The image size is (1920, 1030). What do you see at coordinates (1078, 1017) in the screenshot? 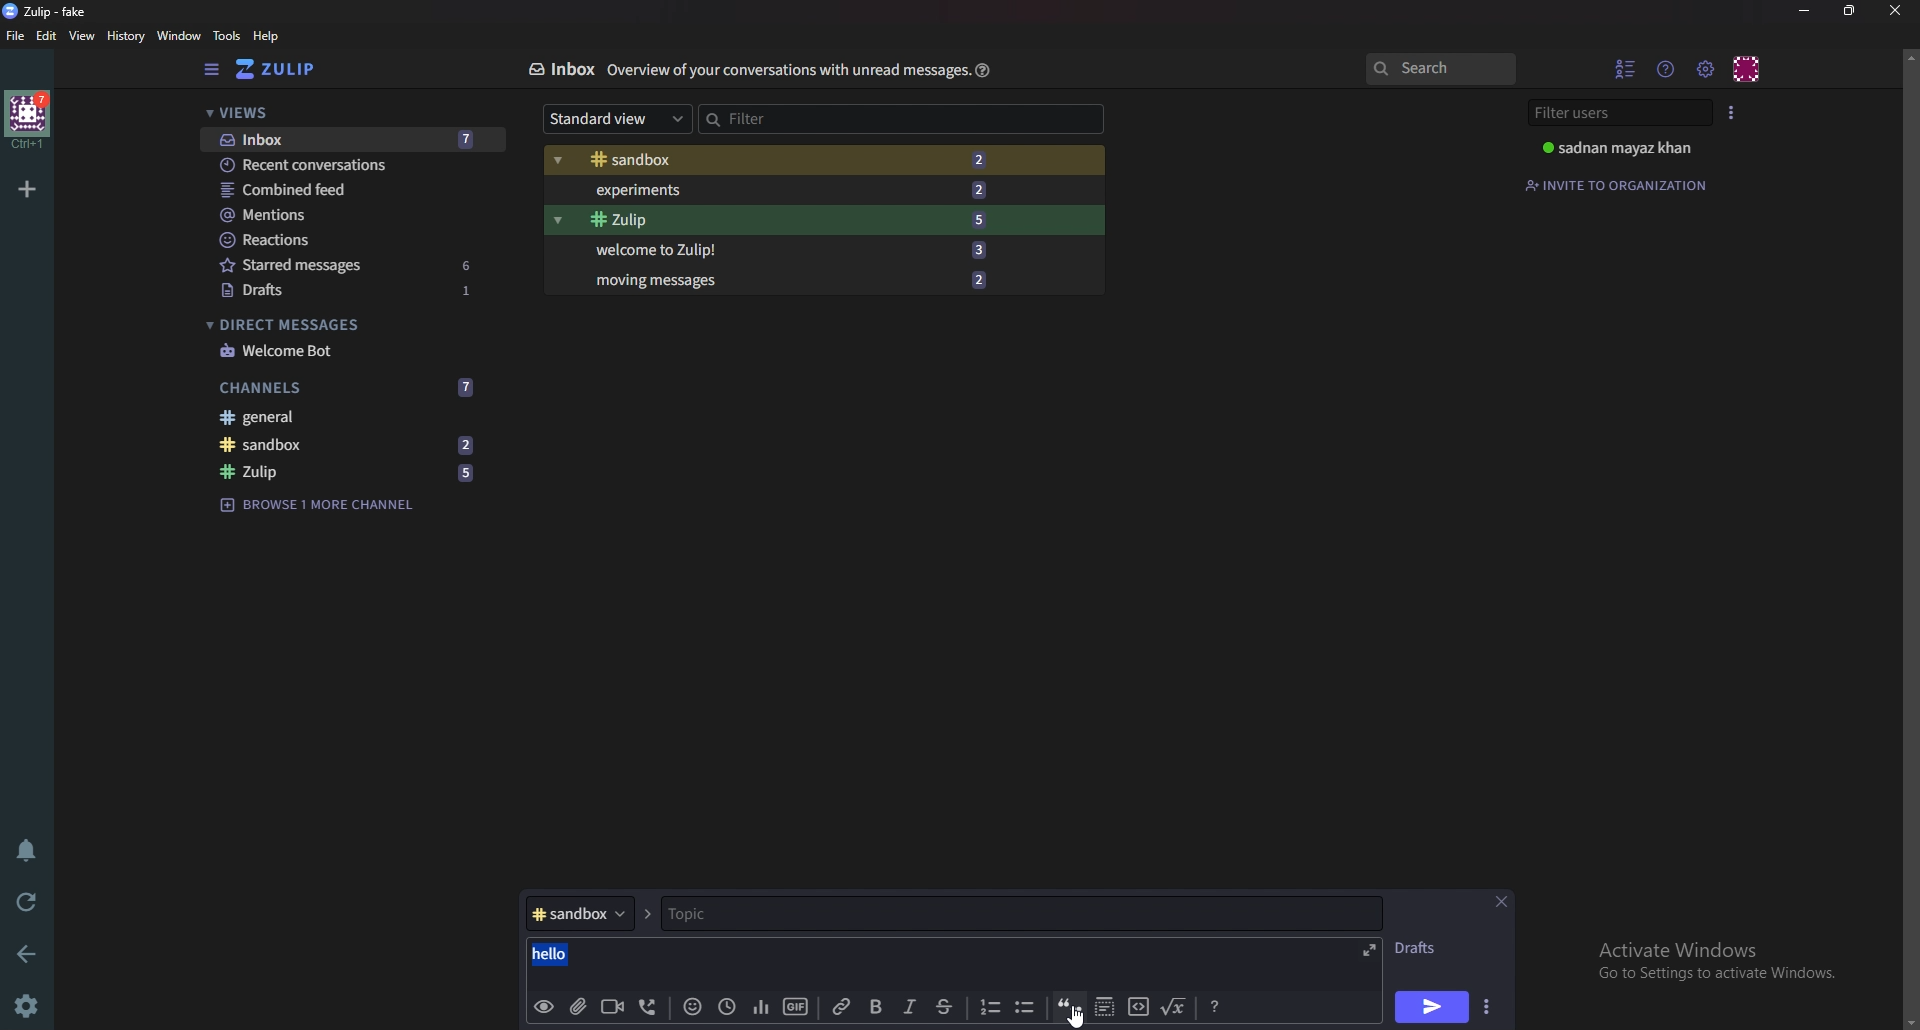
I see `Cursor` at bounding box center [1078, 1017].